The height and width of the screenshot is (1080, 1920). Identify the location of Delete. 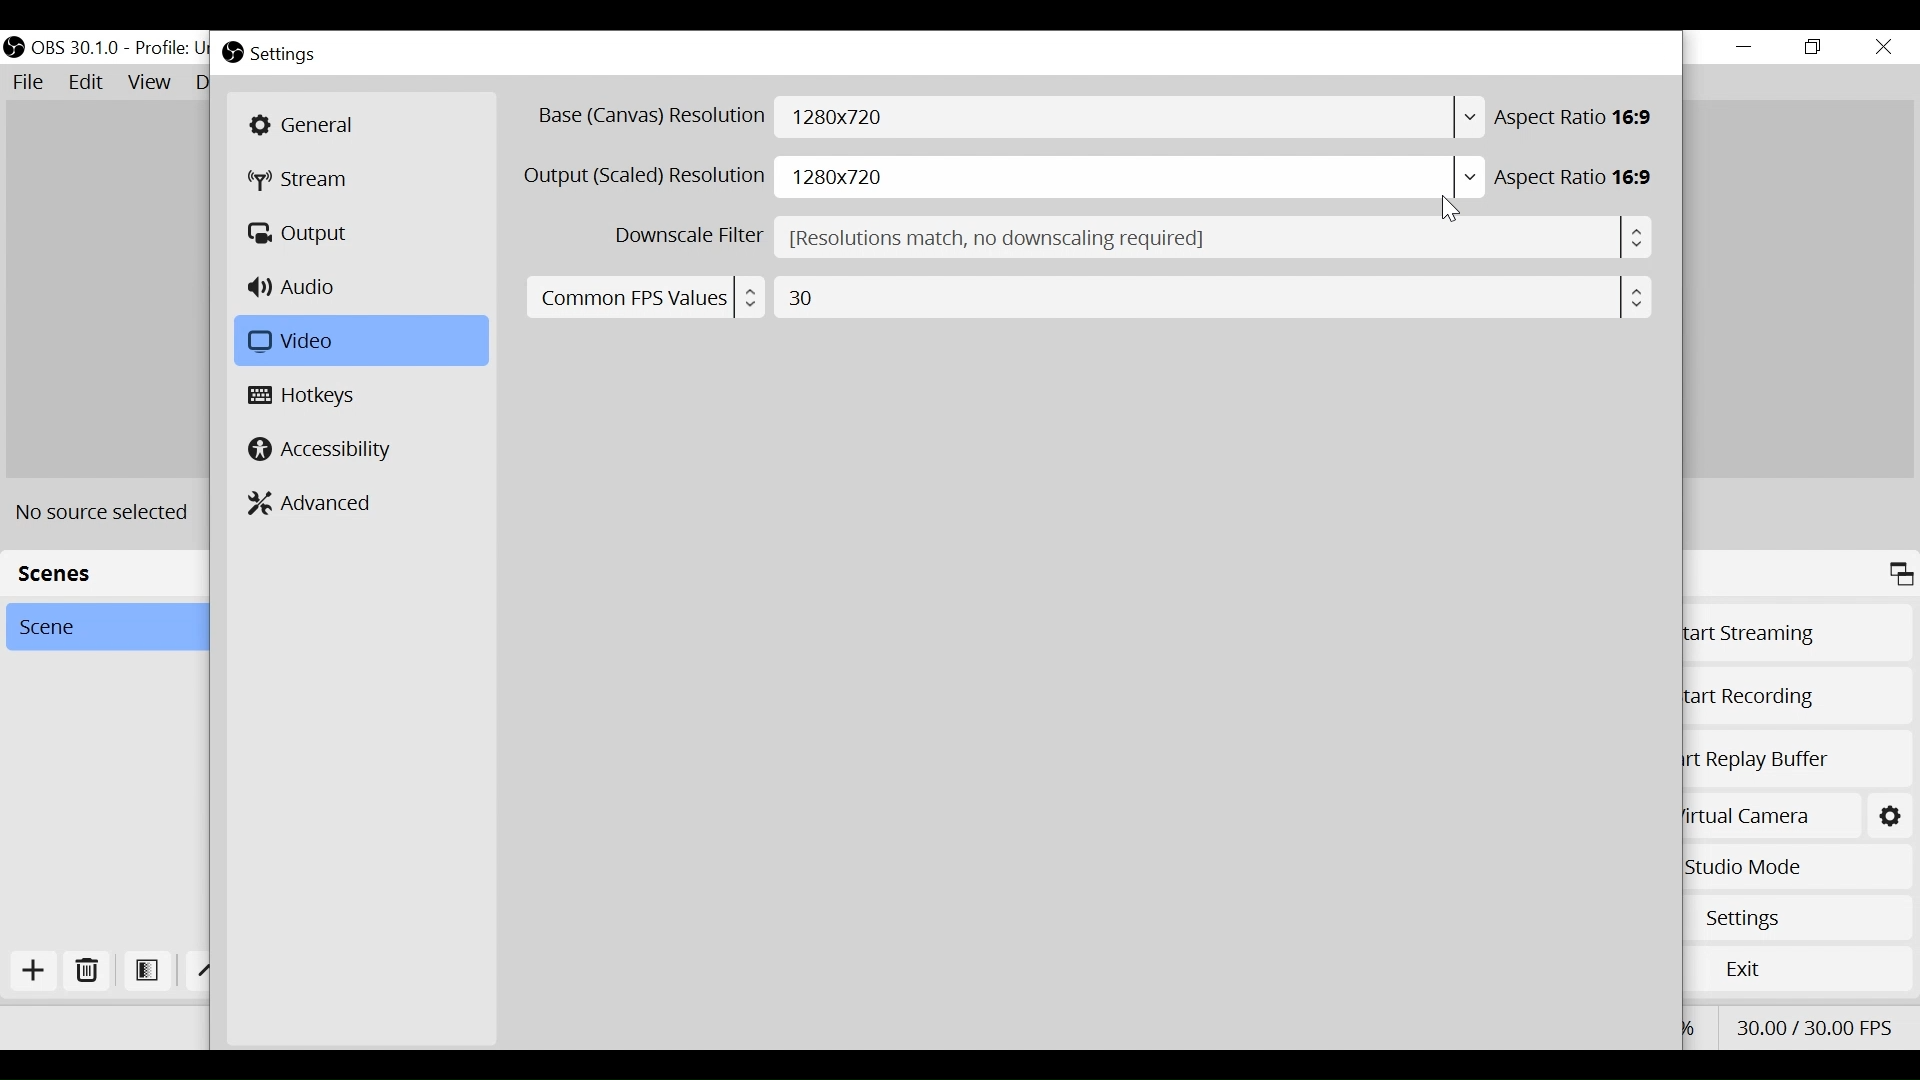
(87, 974).